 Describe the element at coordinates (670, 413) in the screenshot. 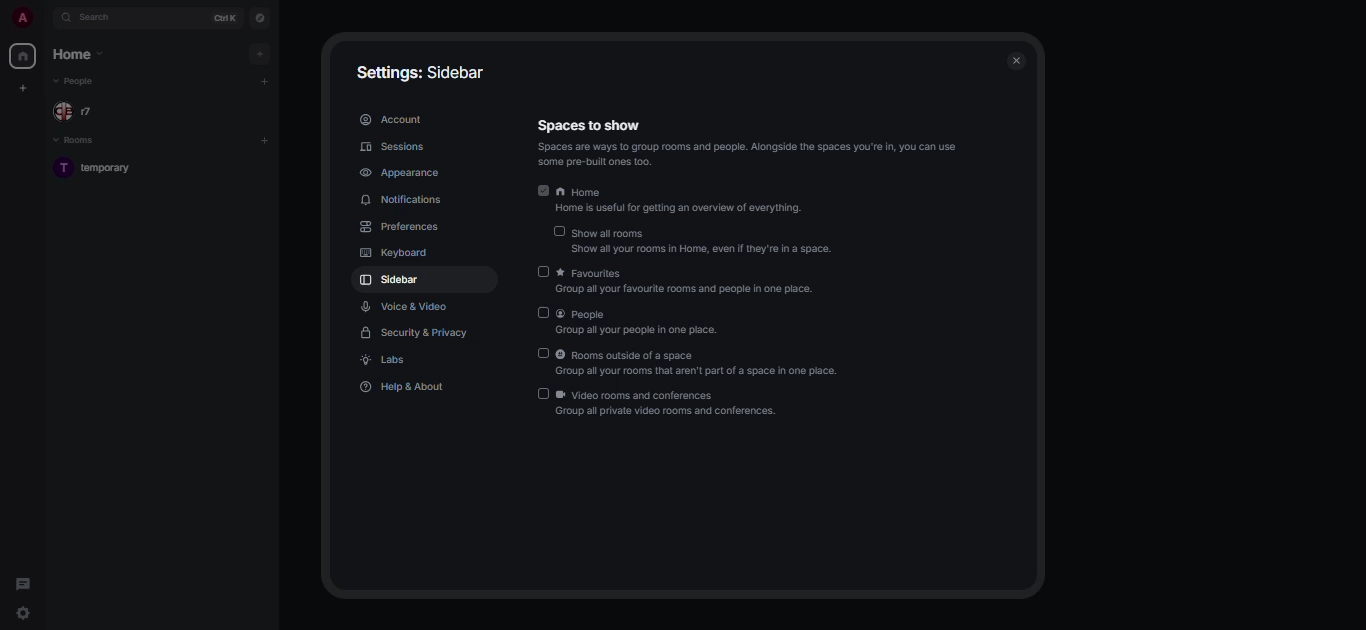

I see `Group all private video rooms and conferences.` at that location.